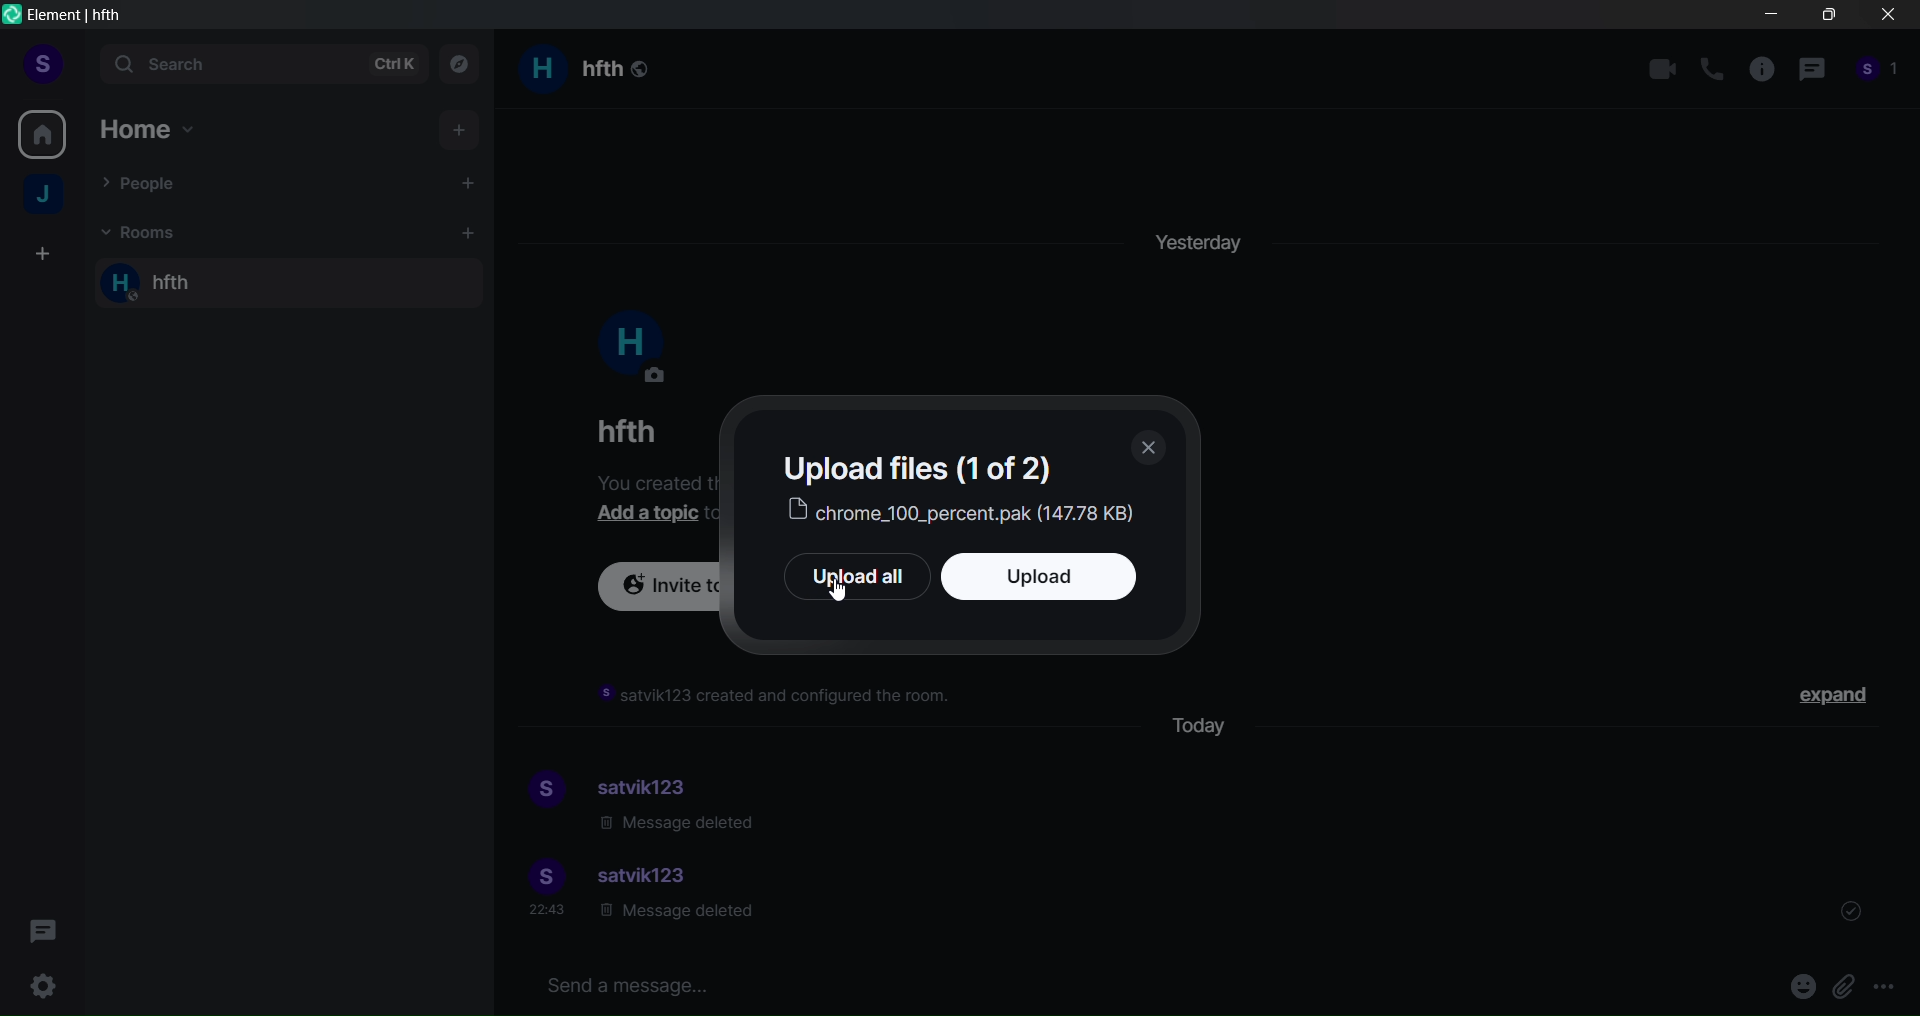 The width and height of the screenshot is (1920, 1016). What do you see at coordinates (653, 784) in the screenshot?
I see `satvik123` at bounding box center [653, 784].